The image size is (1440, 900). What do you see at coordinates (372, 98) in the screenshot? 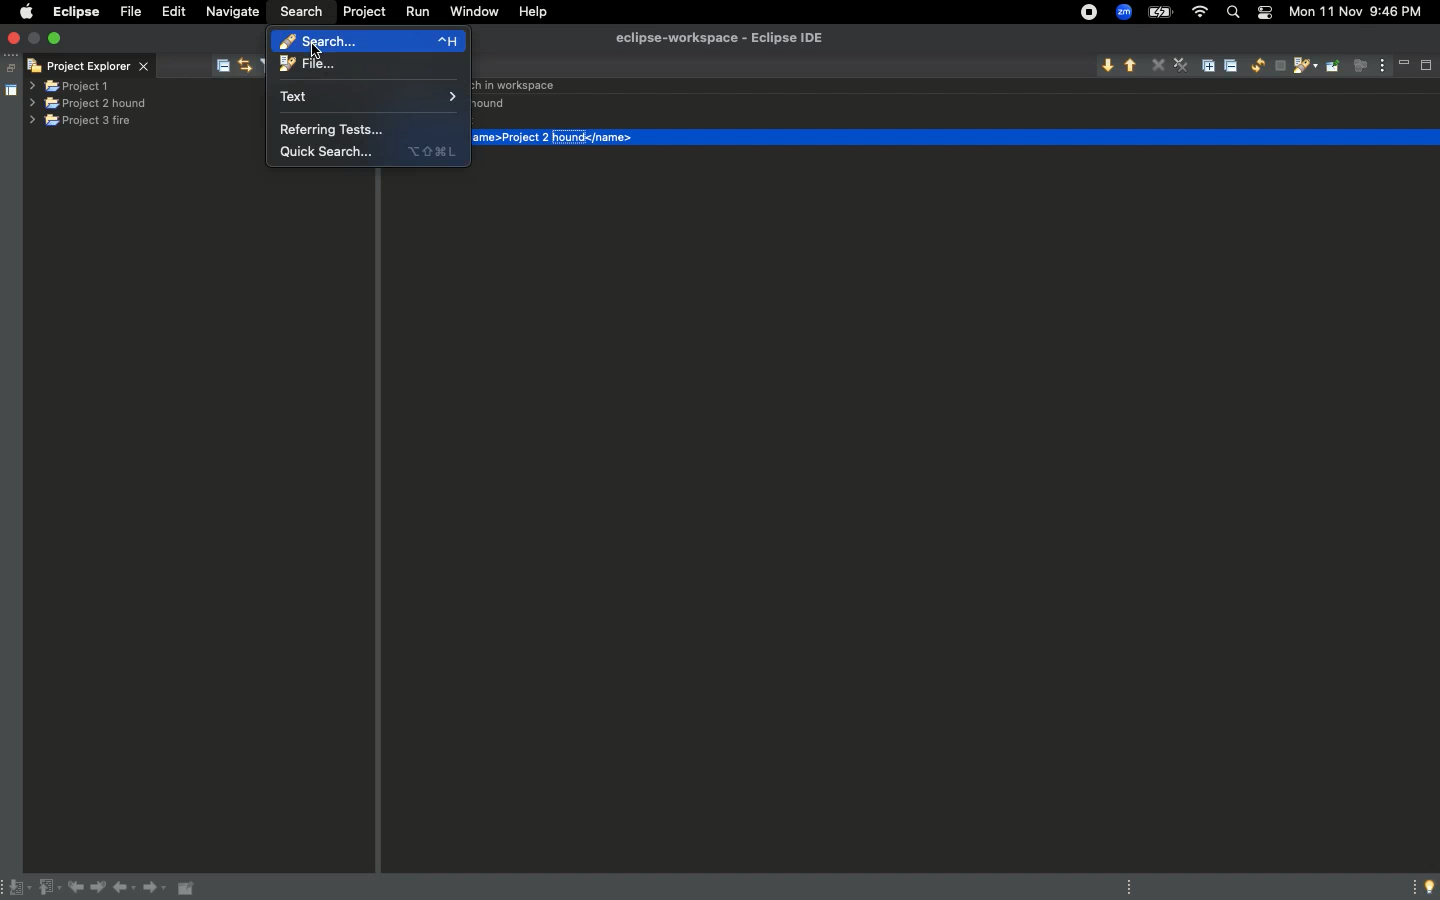
I see `Text` at bounding box center [372, 98].